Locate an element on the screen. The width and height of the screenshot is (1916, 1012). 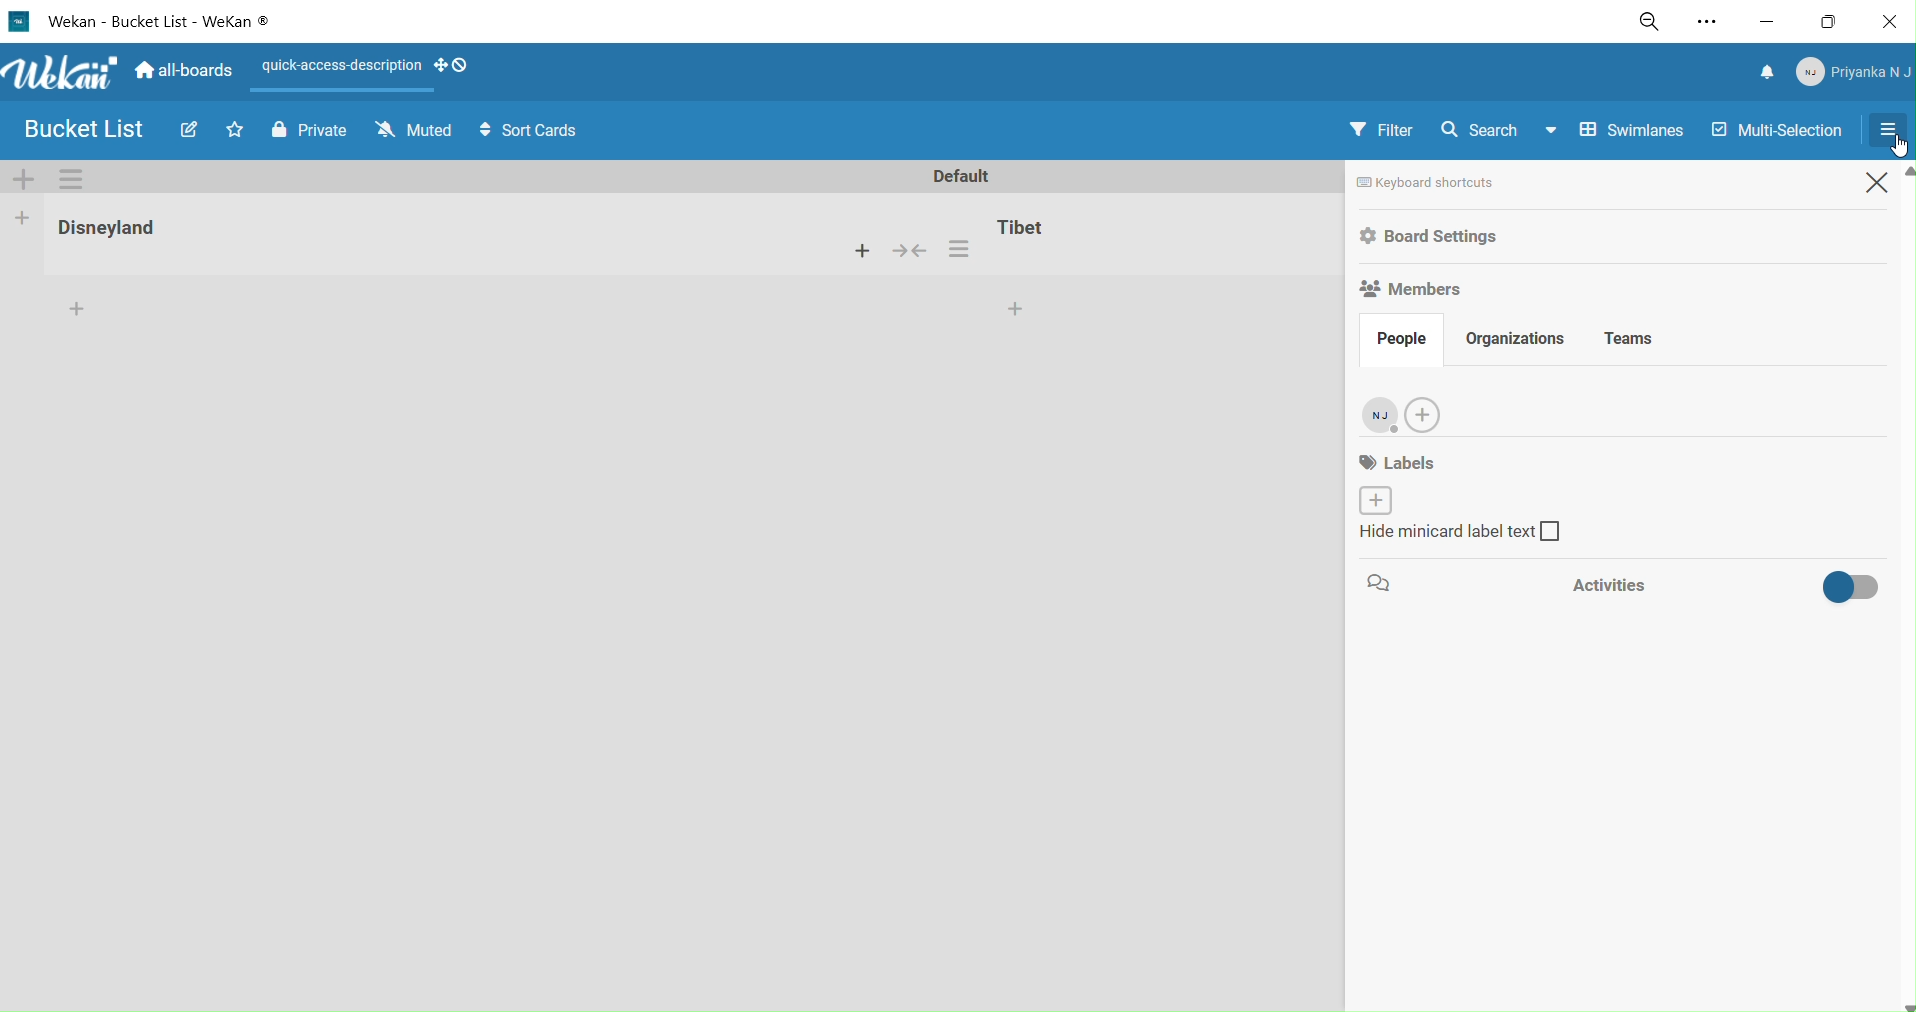
multi selection is located at coordinates (1780, 129).